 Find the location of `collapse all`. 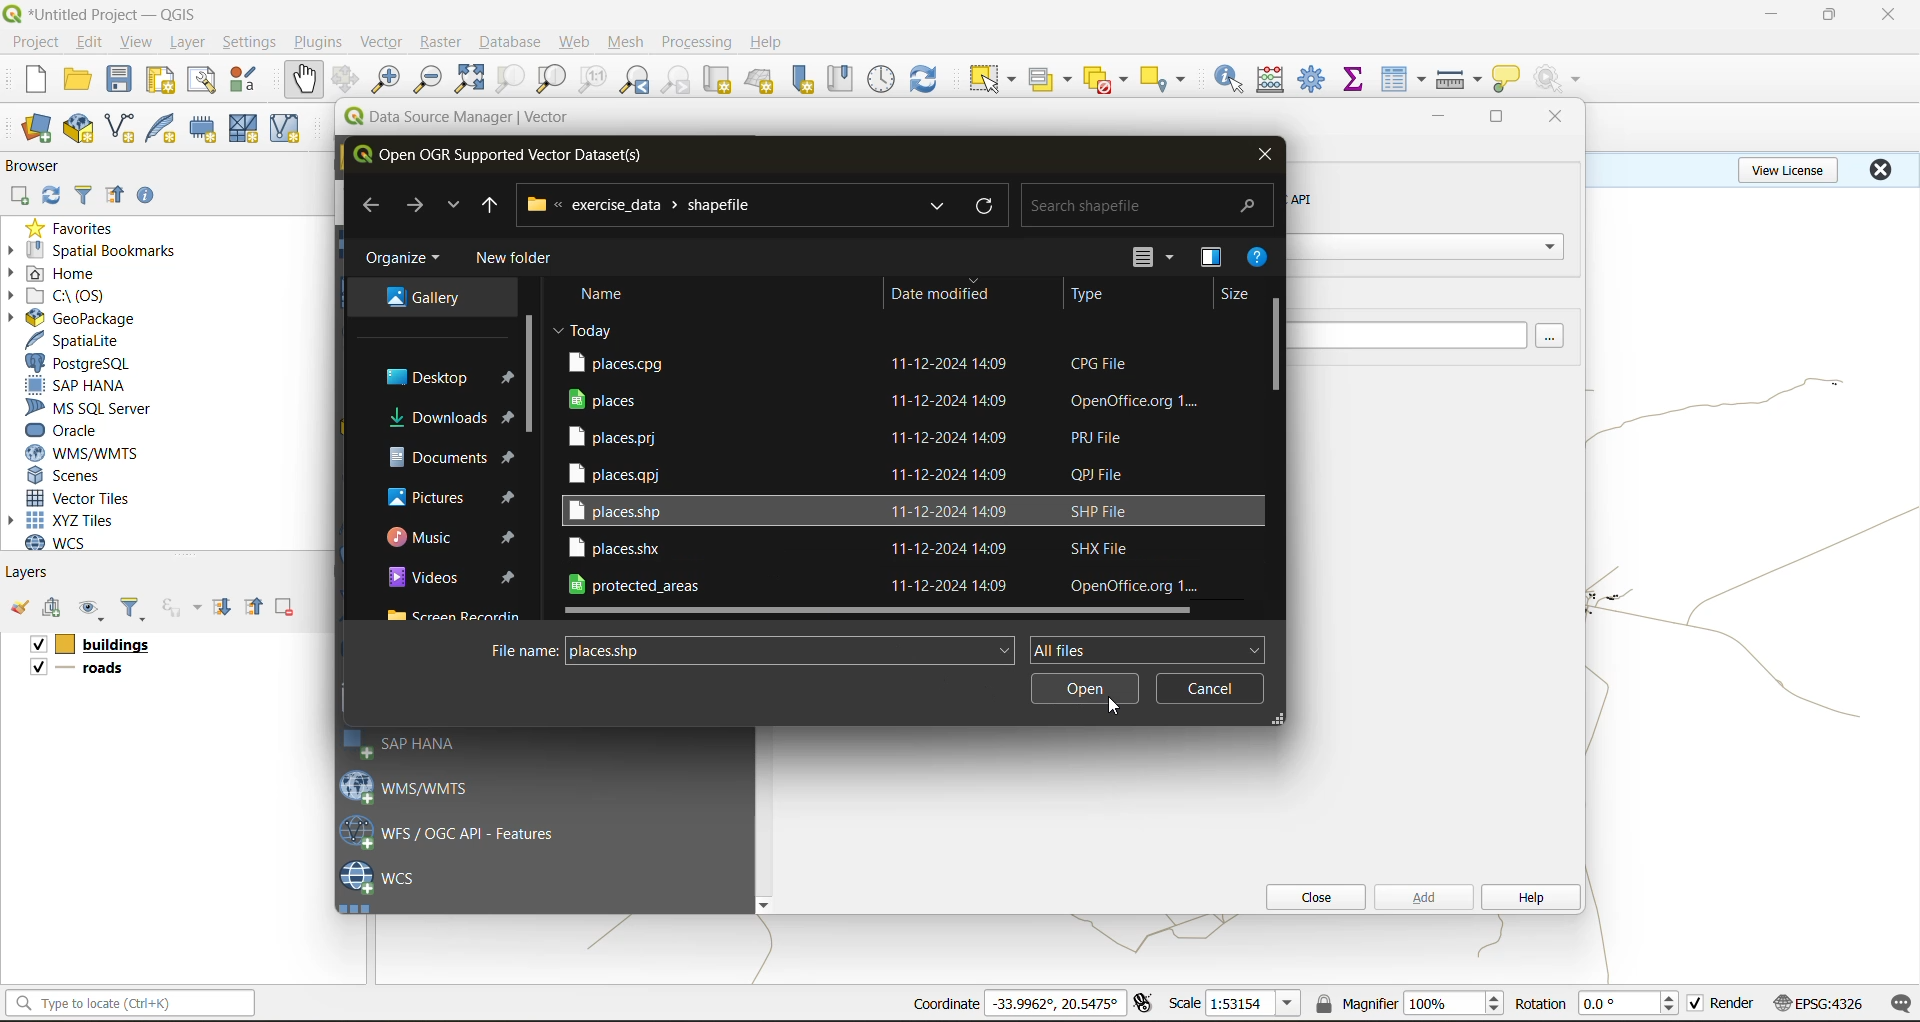

collapse all is located at coordinates (257, 607).